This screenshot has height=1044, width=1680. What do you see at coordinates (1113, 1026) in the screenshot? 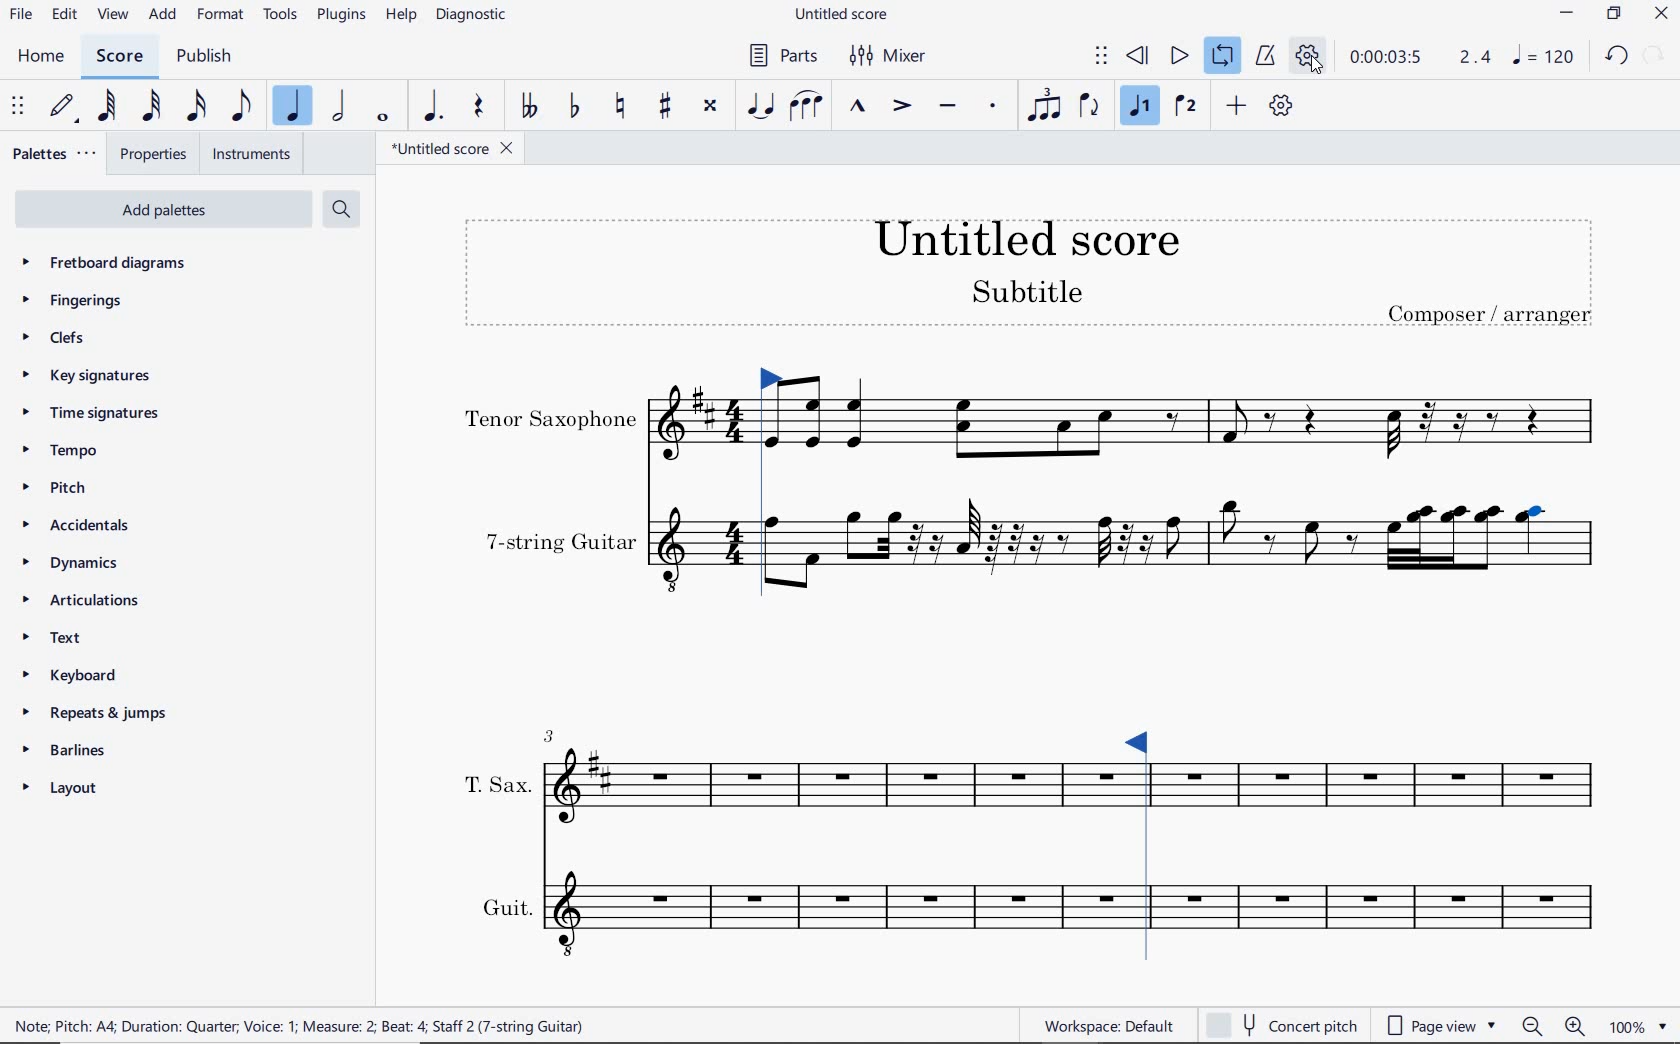
I see `workspace default` at bounding box center [1113, 1026].